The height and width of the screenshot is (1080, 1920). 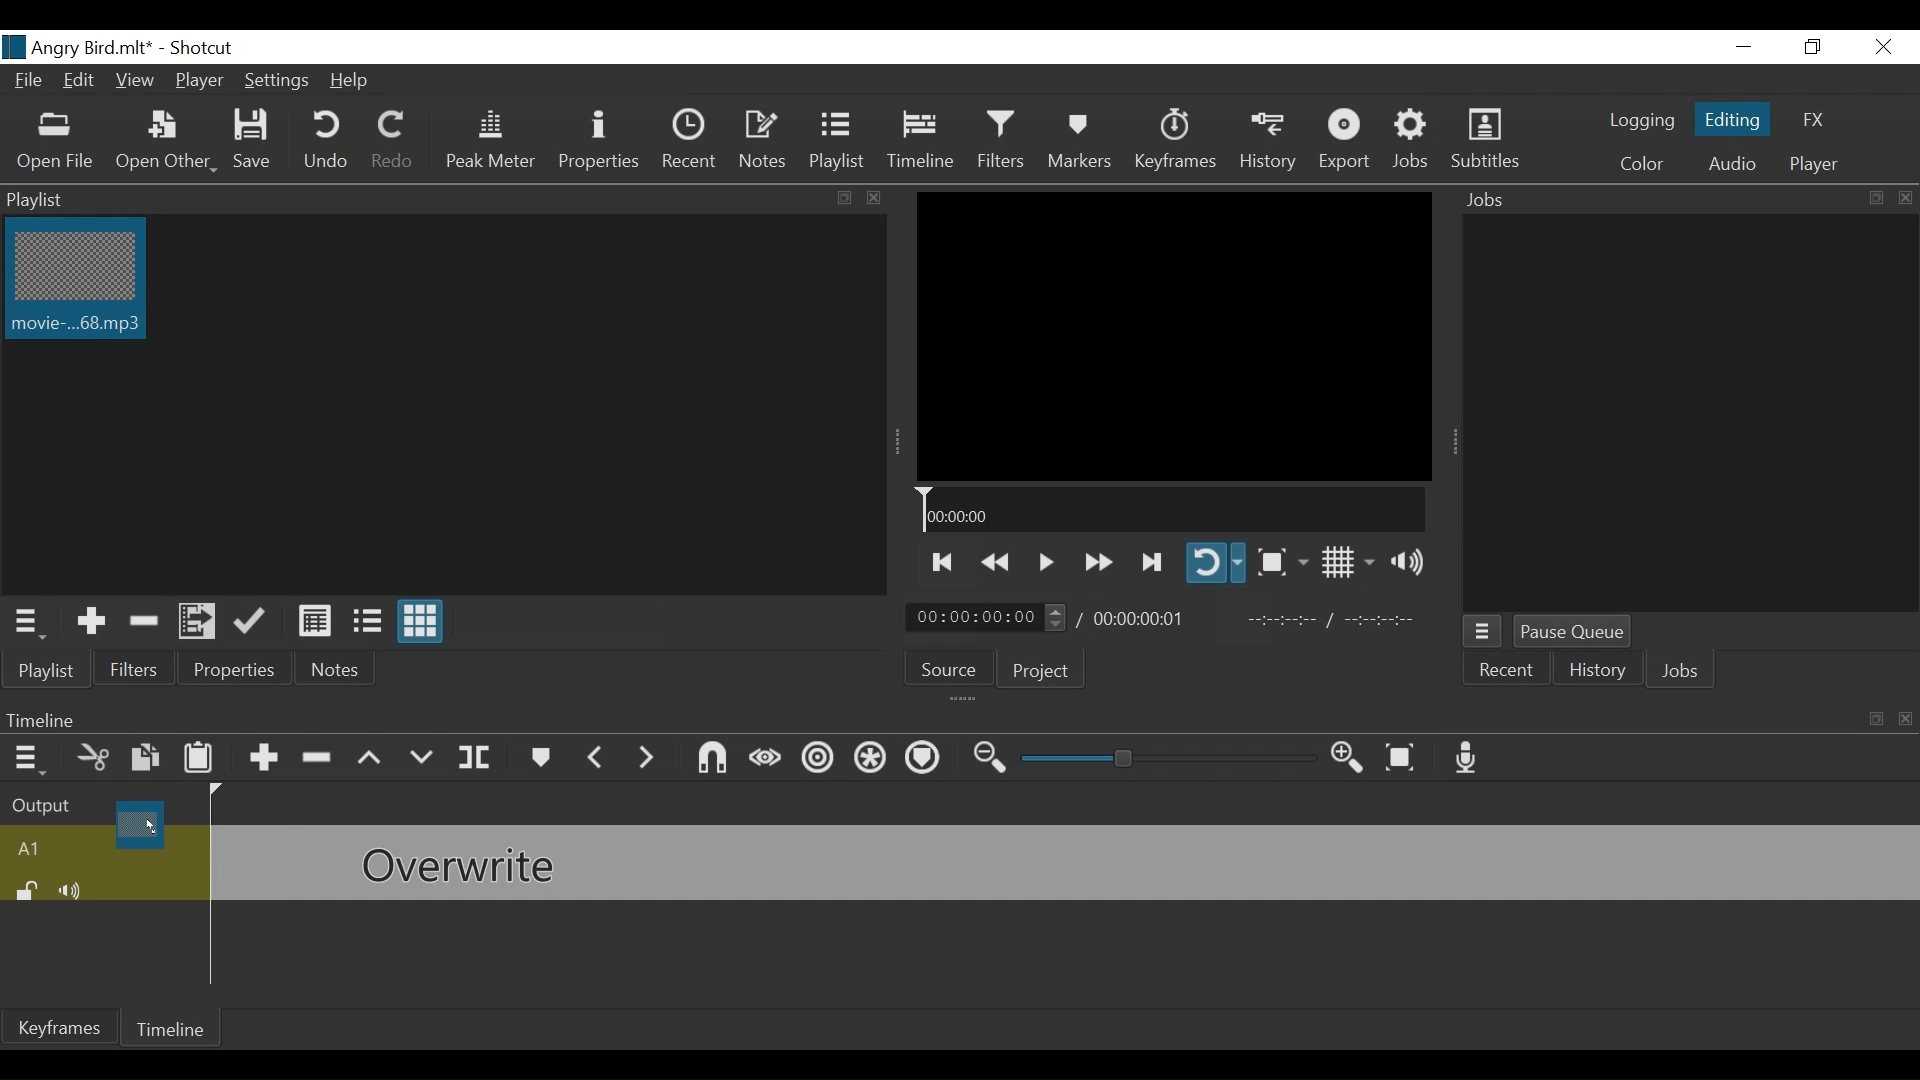 What do you see at coordinates (1485, 140) in the screenshot?
I see `Subtitles` at bounding box center [1485, 140].